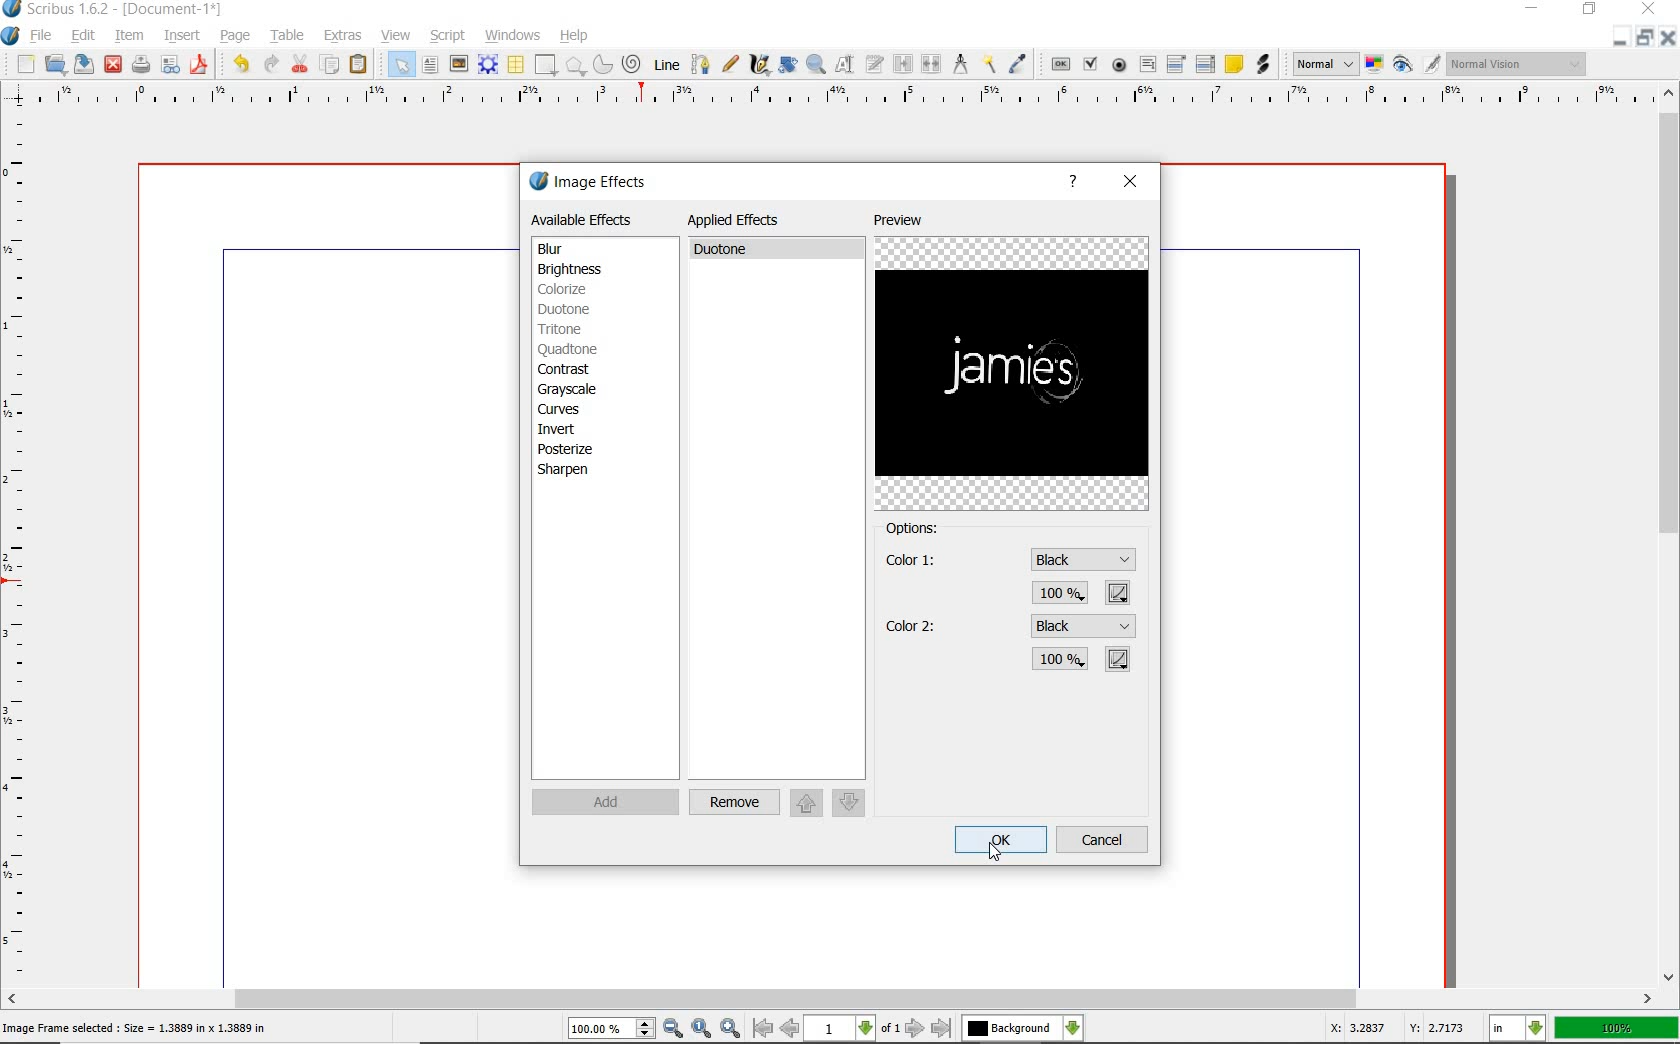  I want to click on extras, so click(343, 34).